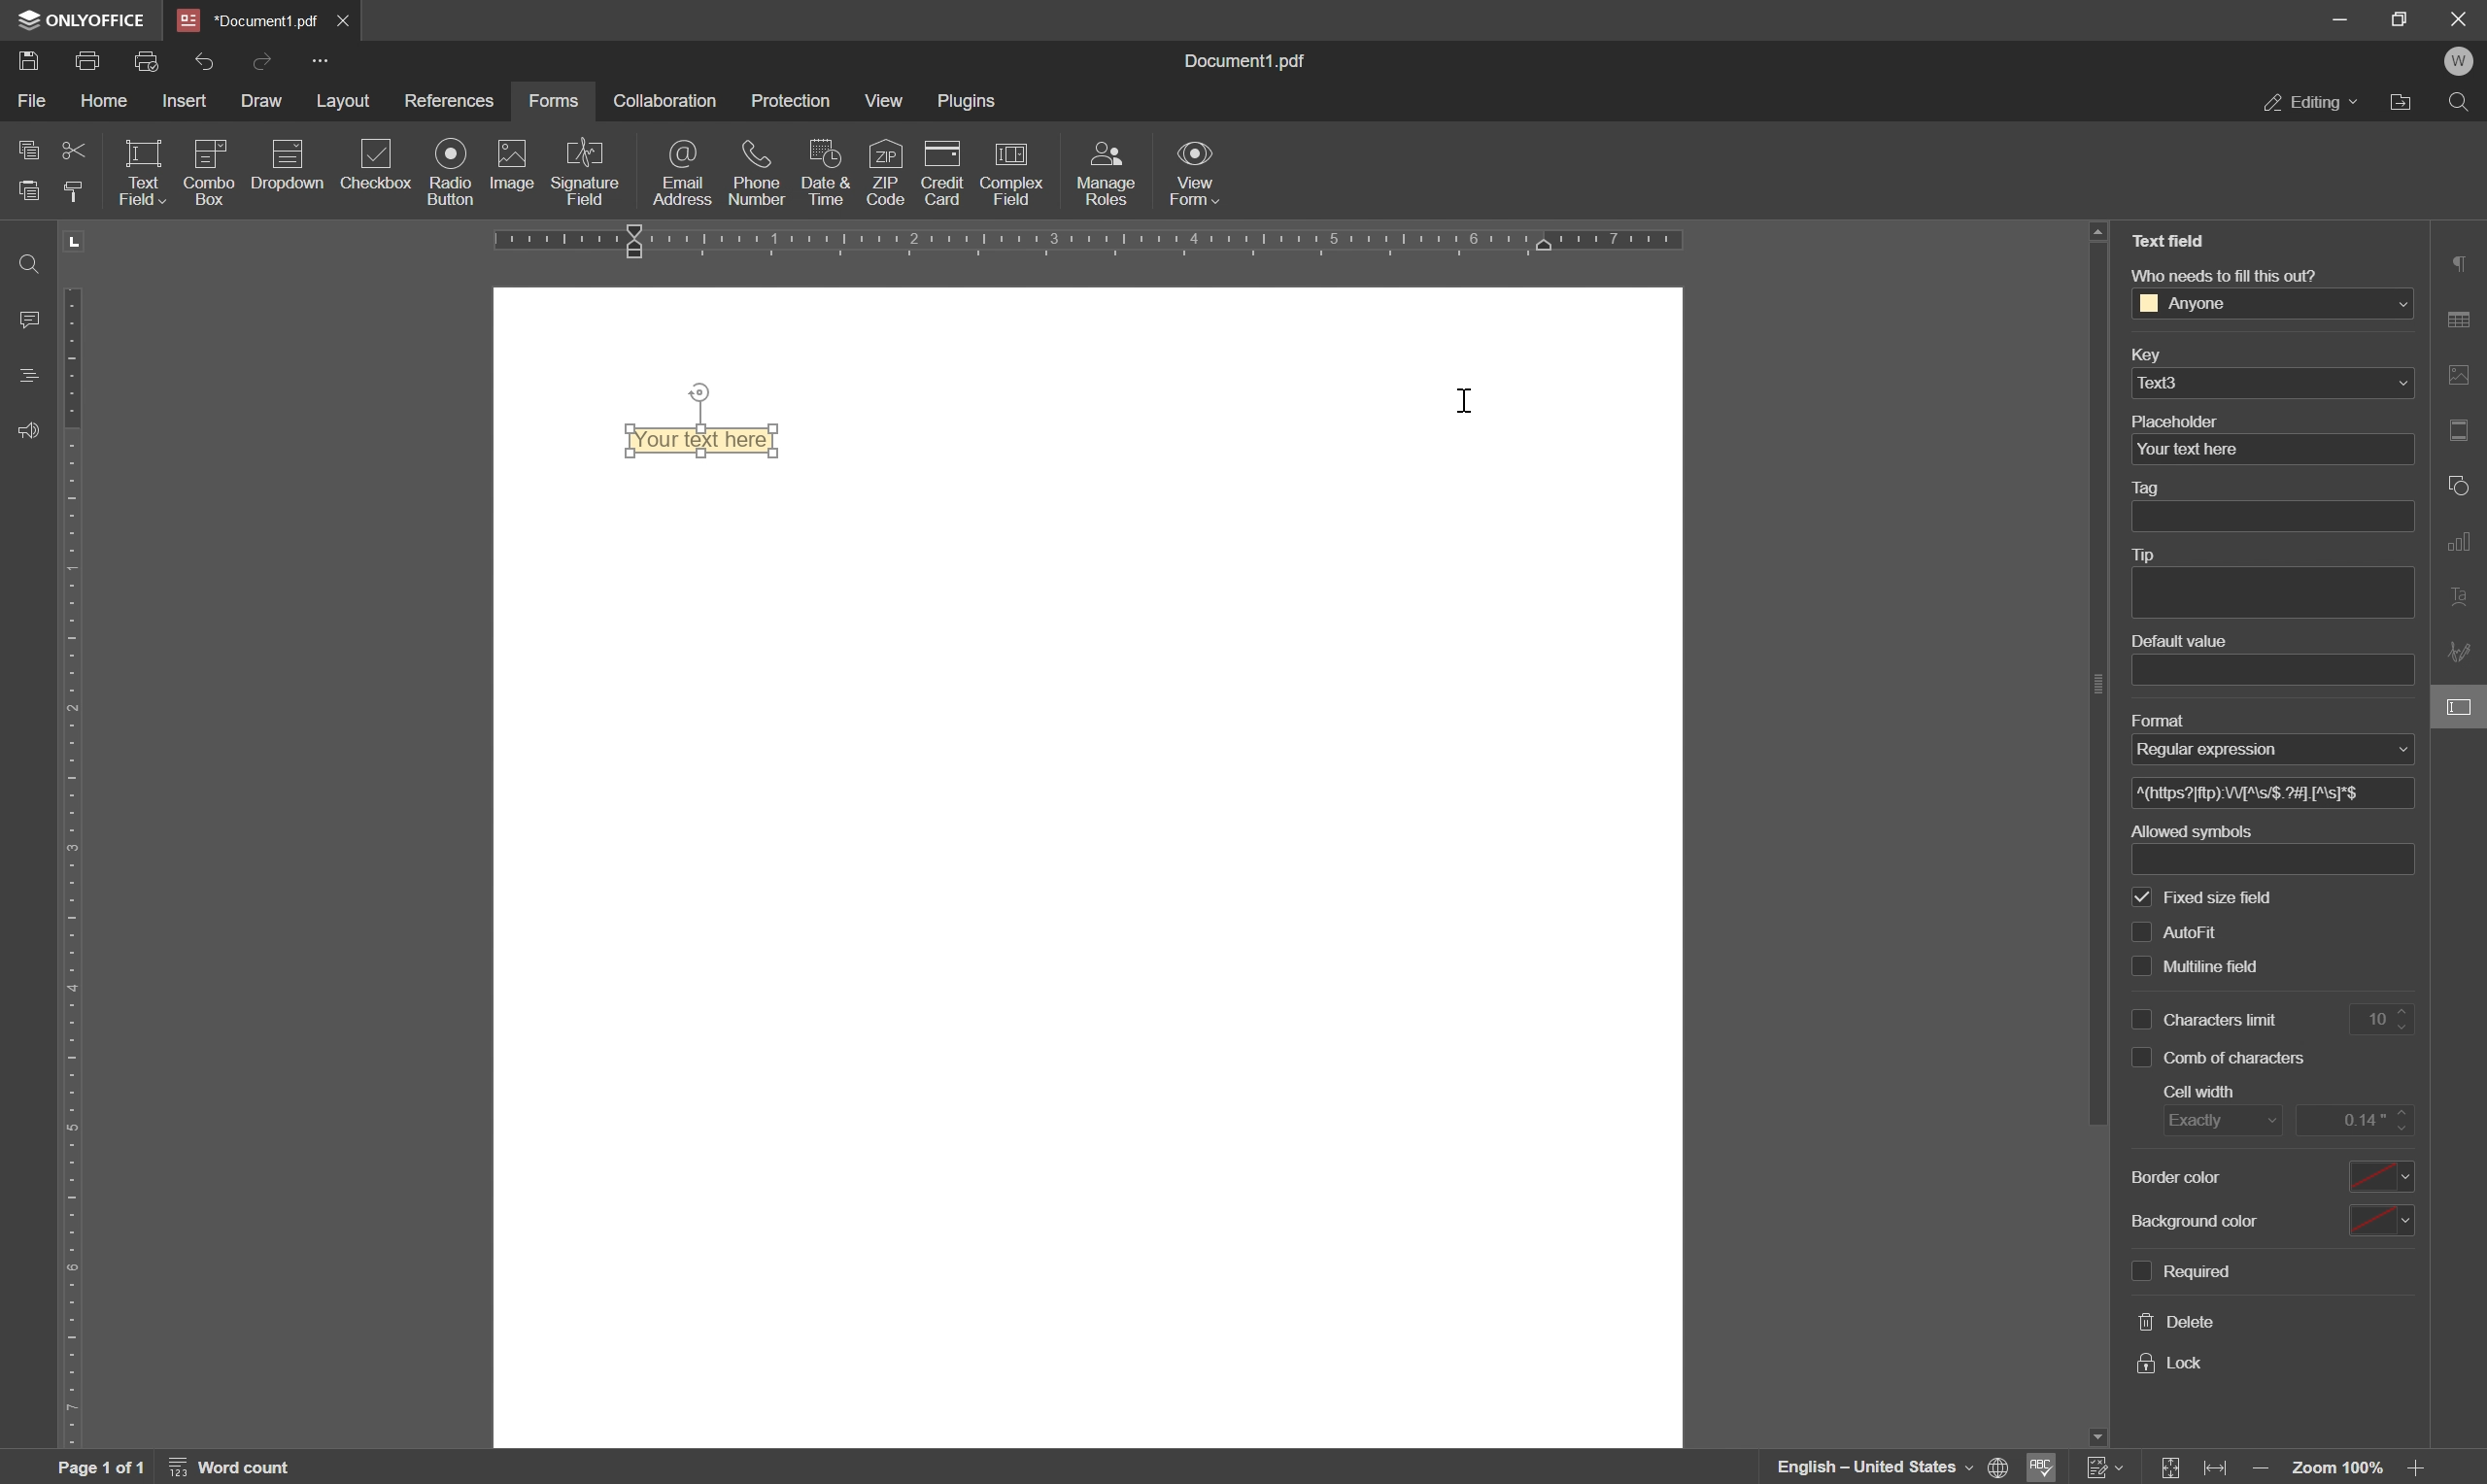 This screenshot has height=1484, width=2487. I want to click on lock, so click(2173, 1364).